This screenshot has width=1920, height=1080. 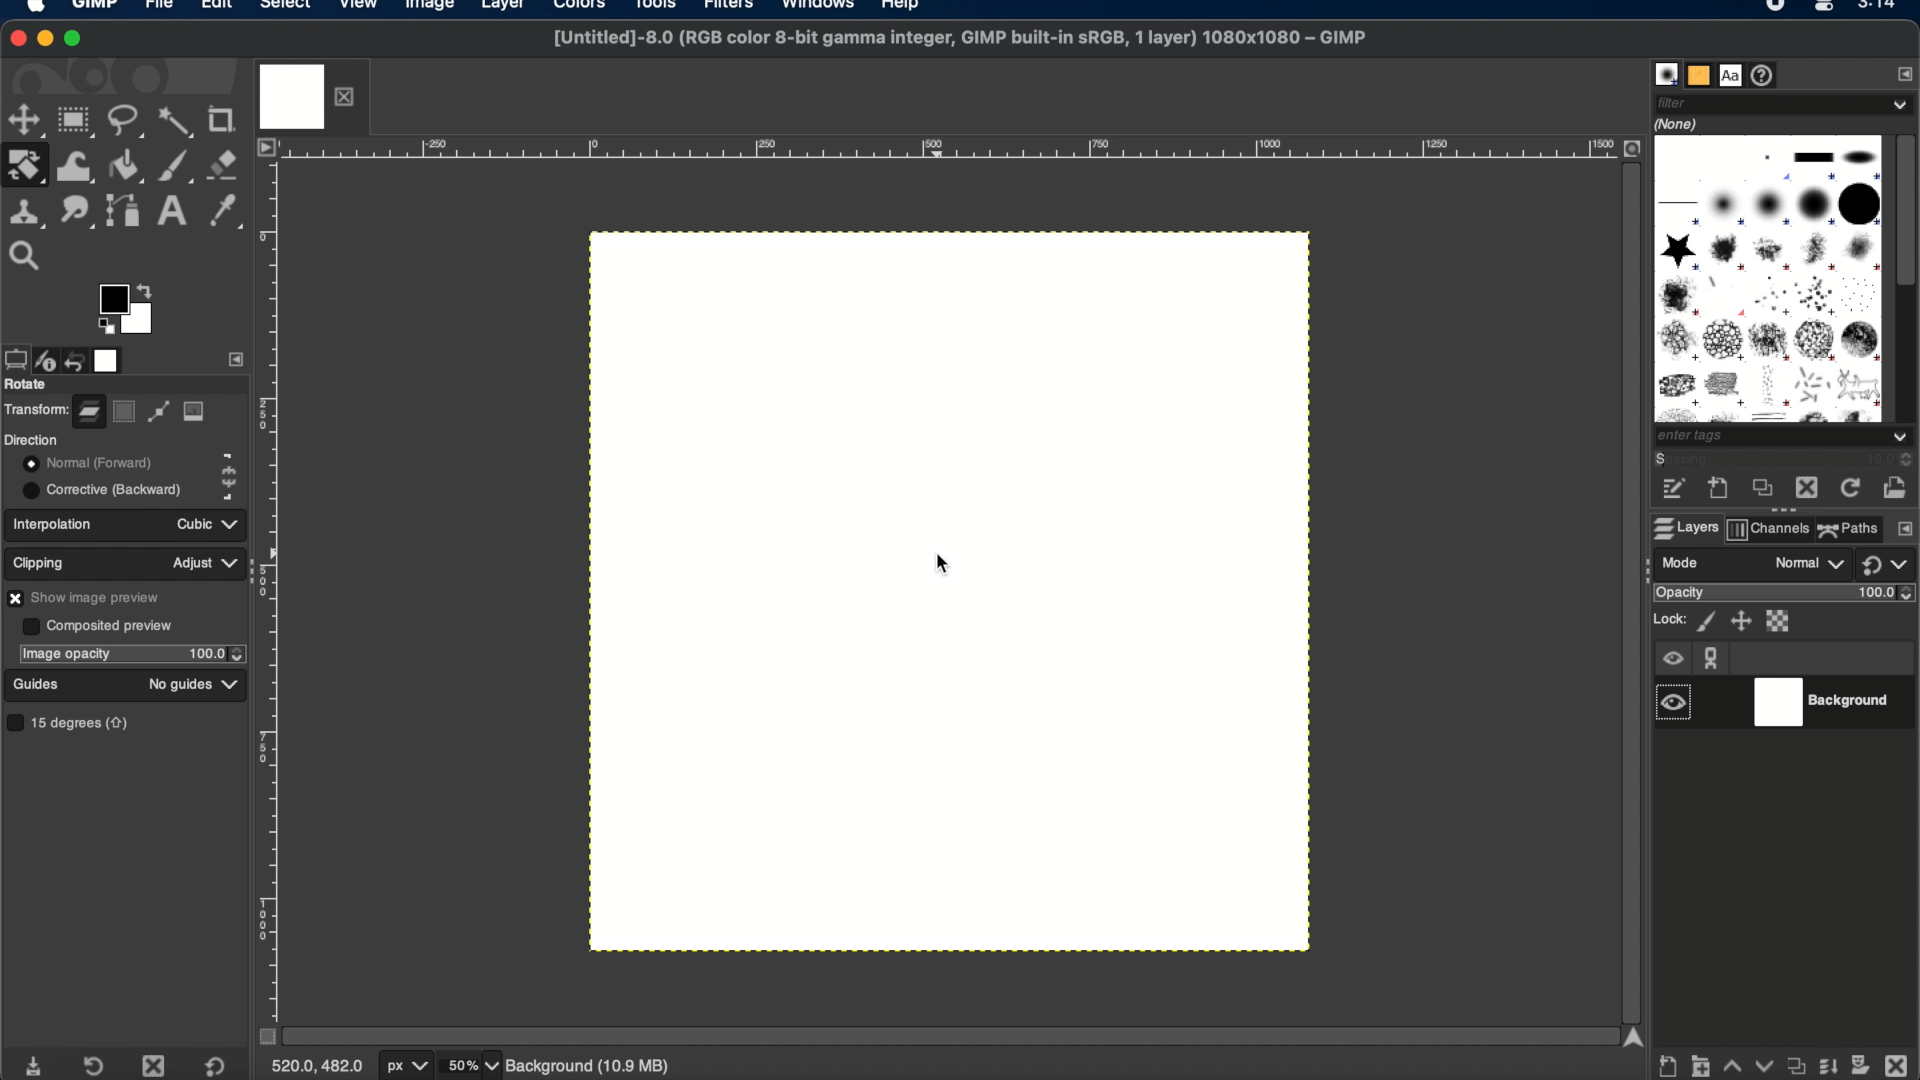 What do you see at coordinates (1682, 528) in the screenshot?
I see `layers` at bounding box center [1682, 528].